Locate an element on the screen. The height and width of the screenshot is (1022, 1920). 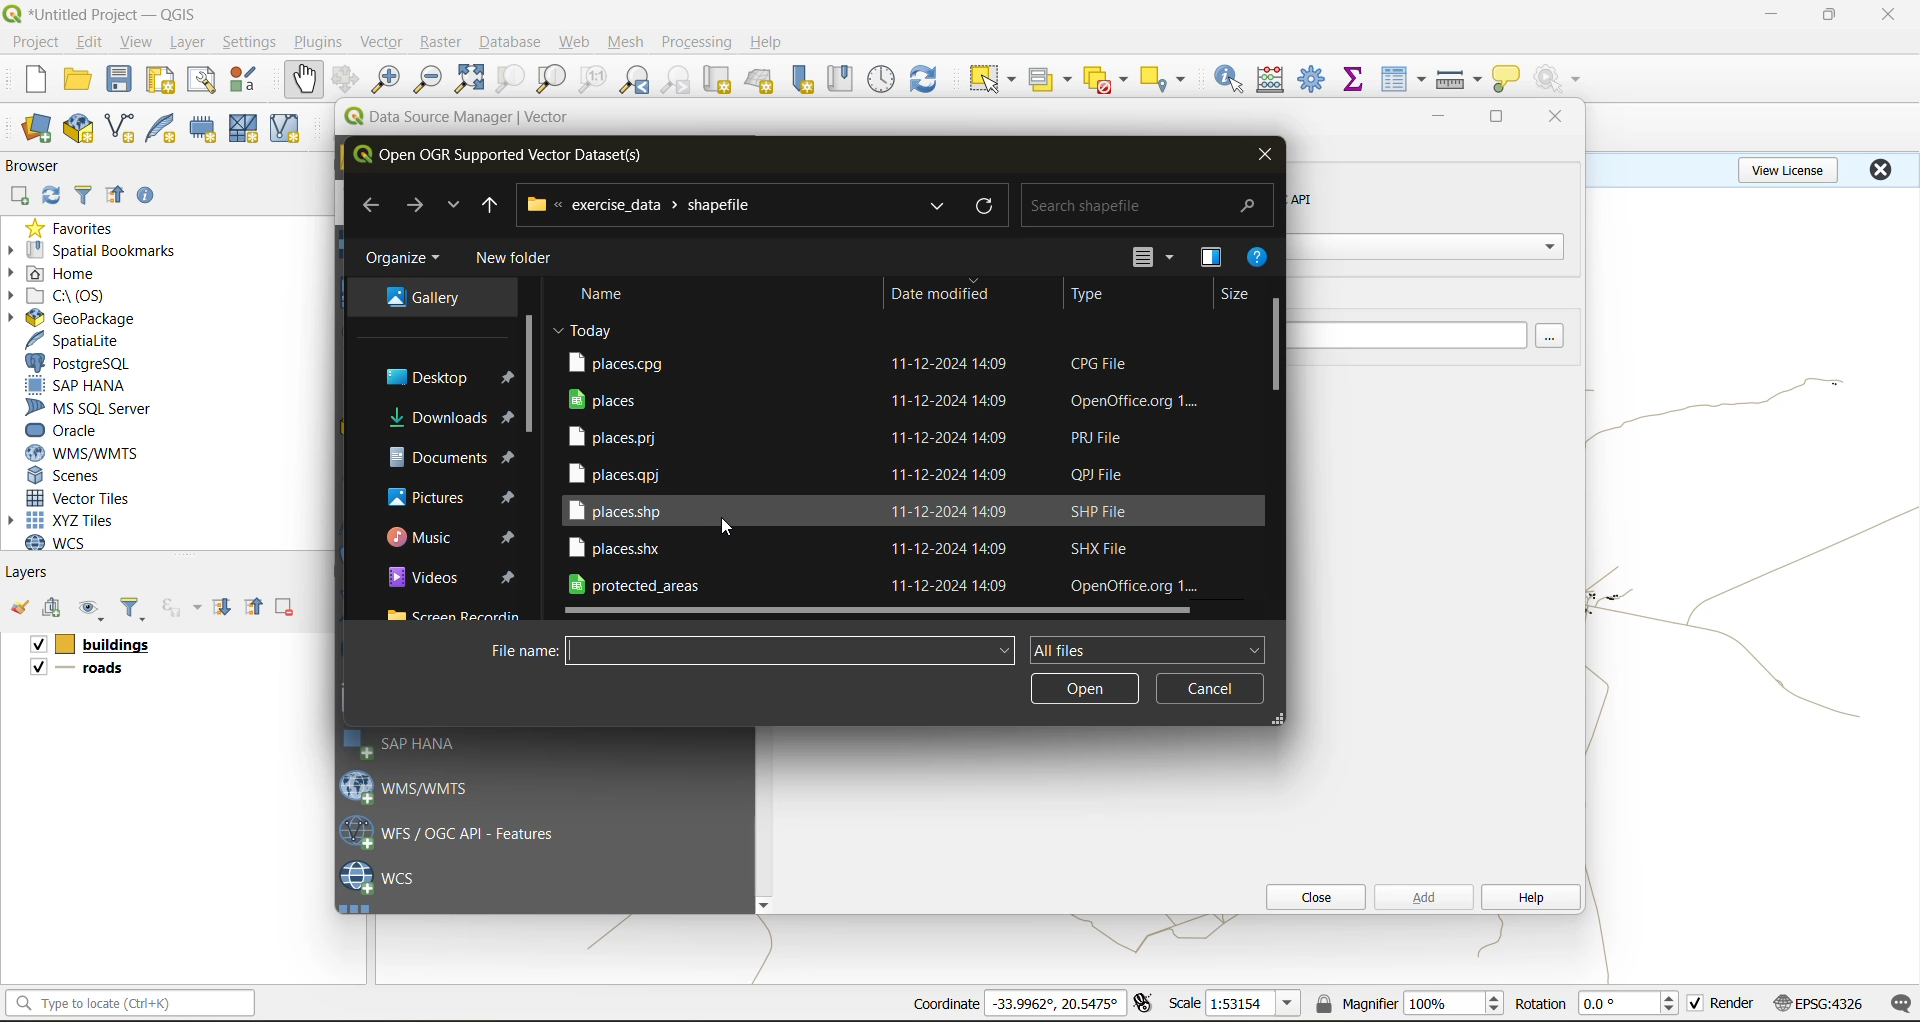
view license is located at coordinates (1792, 167).